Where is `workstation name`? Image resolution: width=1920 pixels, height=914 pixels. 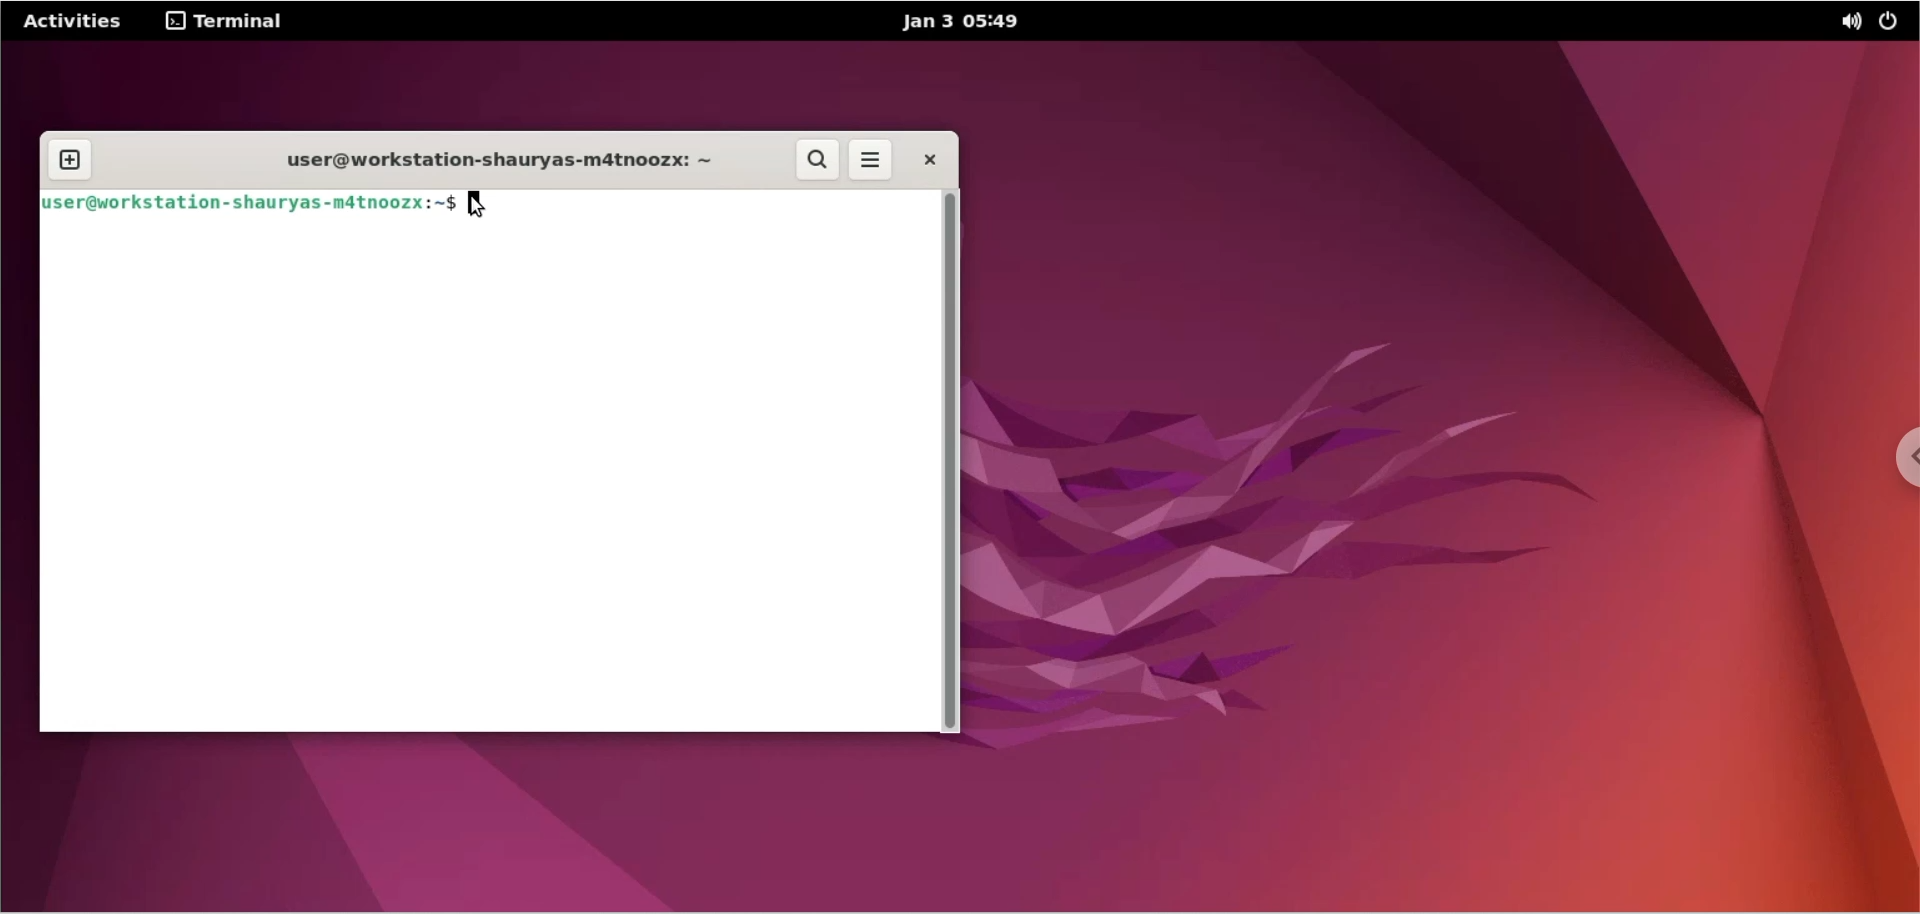
workstation name is located at coordinates (250, 204).